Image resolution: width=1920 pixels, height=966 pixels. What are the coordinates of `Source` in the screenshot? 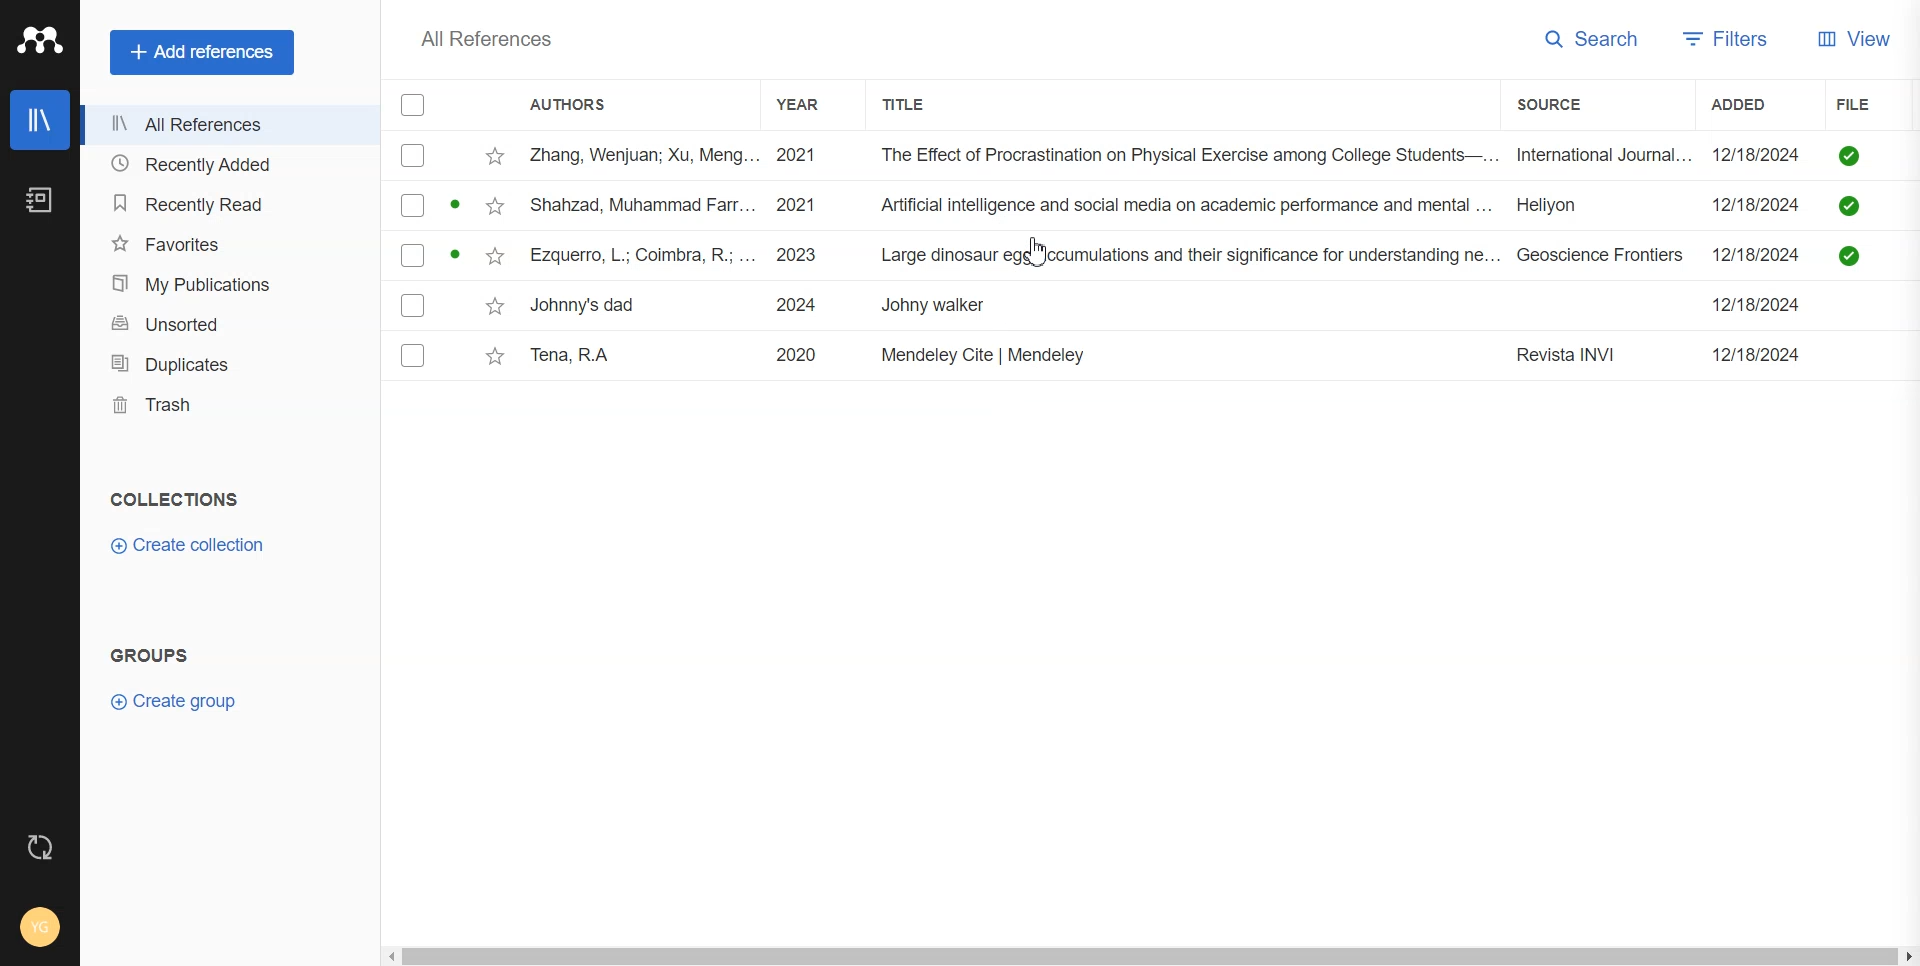 It's located at (1572, 105).